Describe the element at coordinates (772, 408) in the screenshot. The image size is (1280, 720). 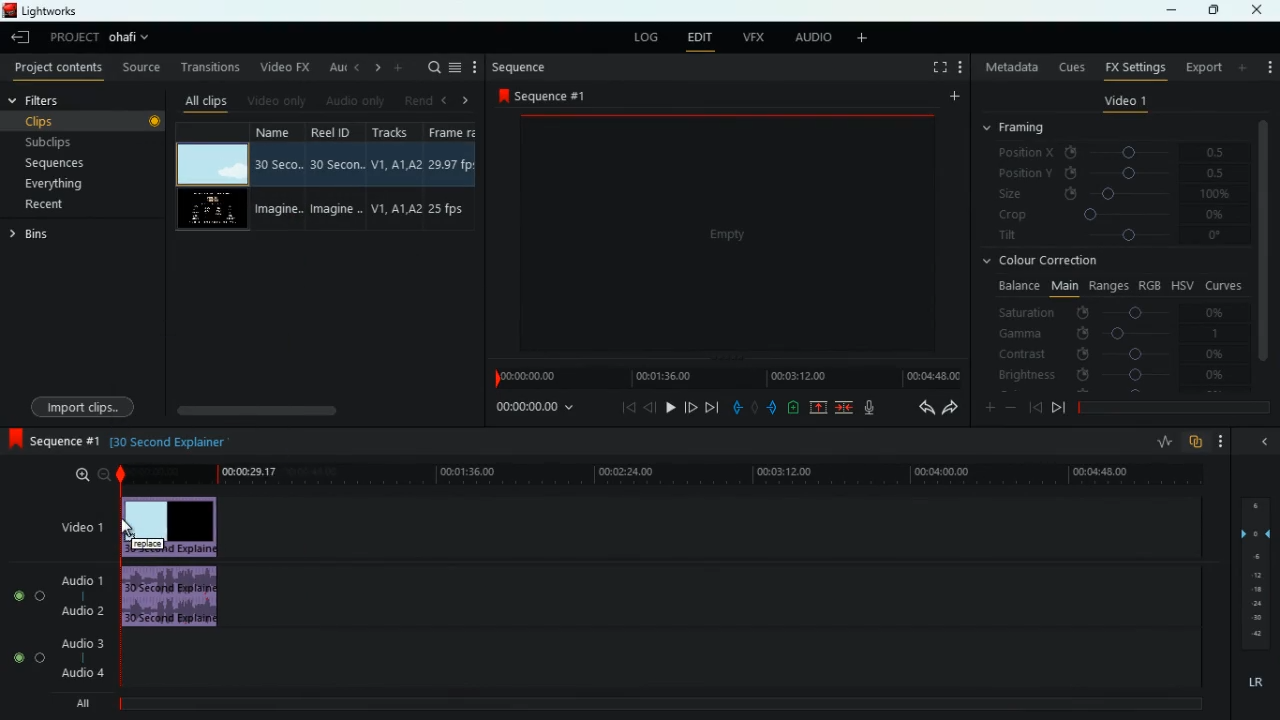
I see `push` at that location.